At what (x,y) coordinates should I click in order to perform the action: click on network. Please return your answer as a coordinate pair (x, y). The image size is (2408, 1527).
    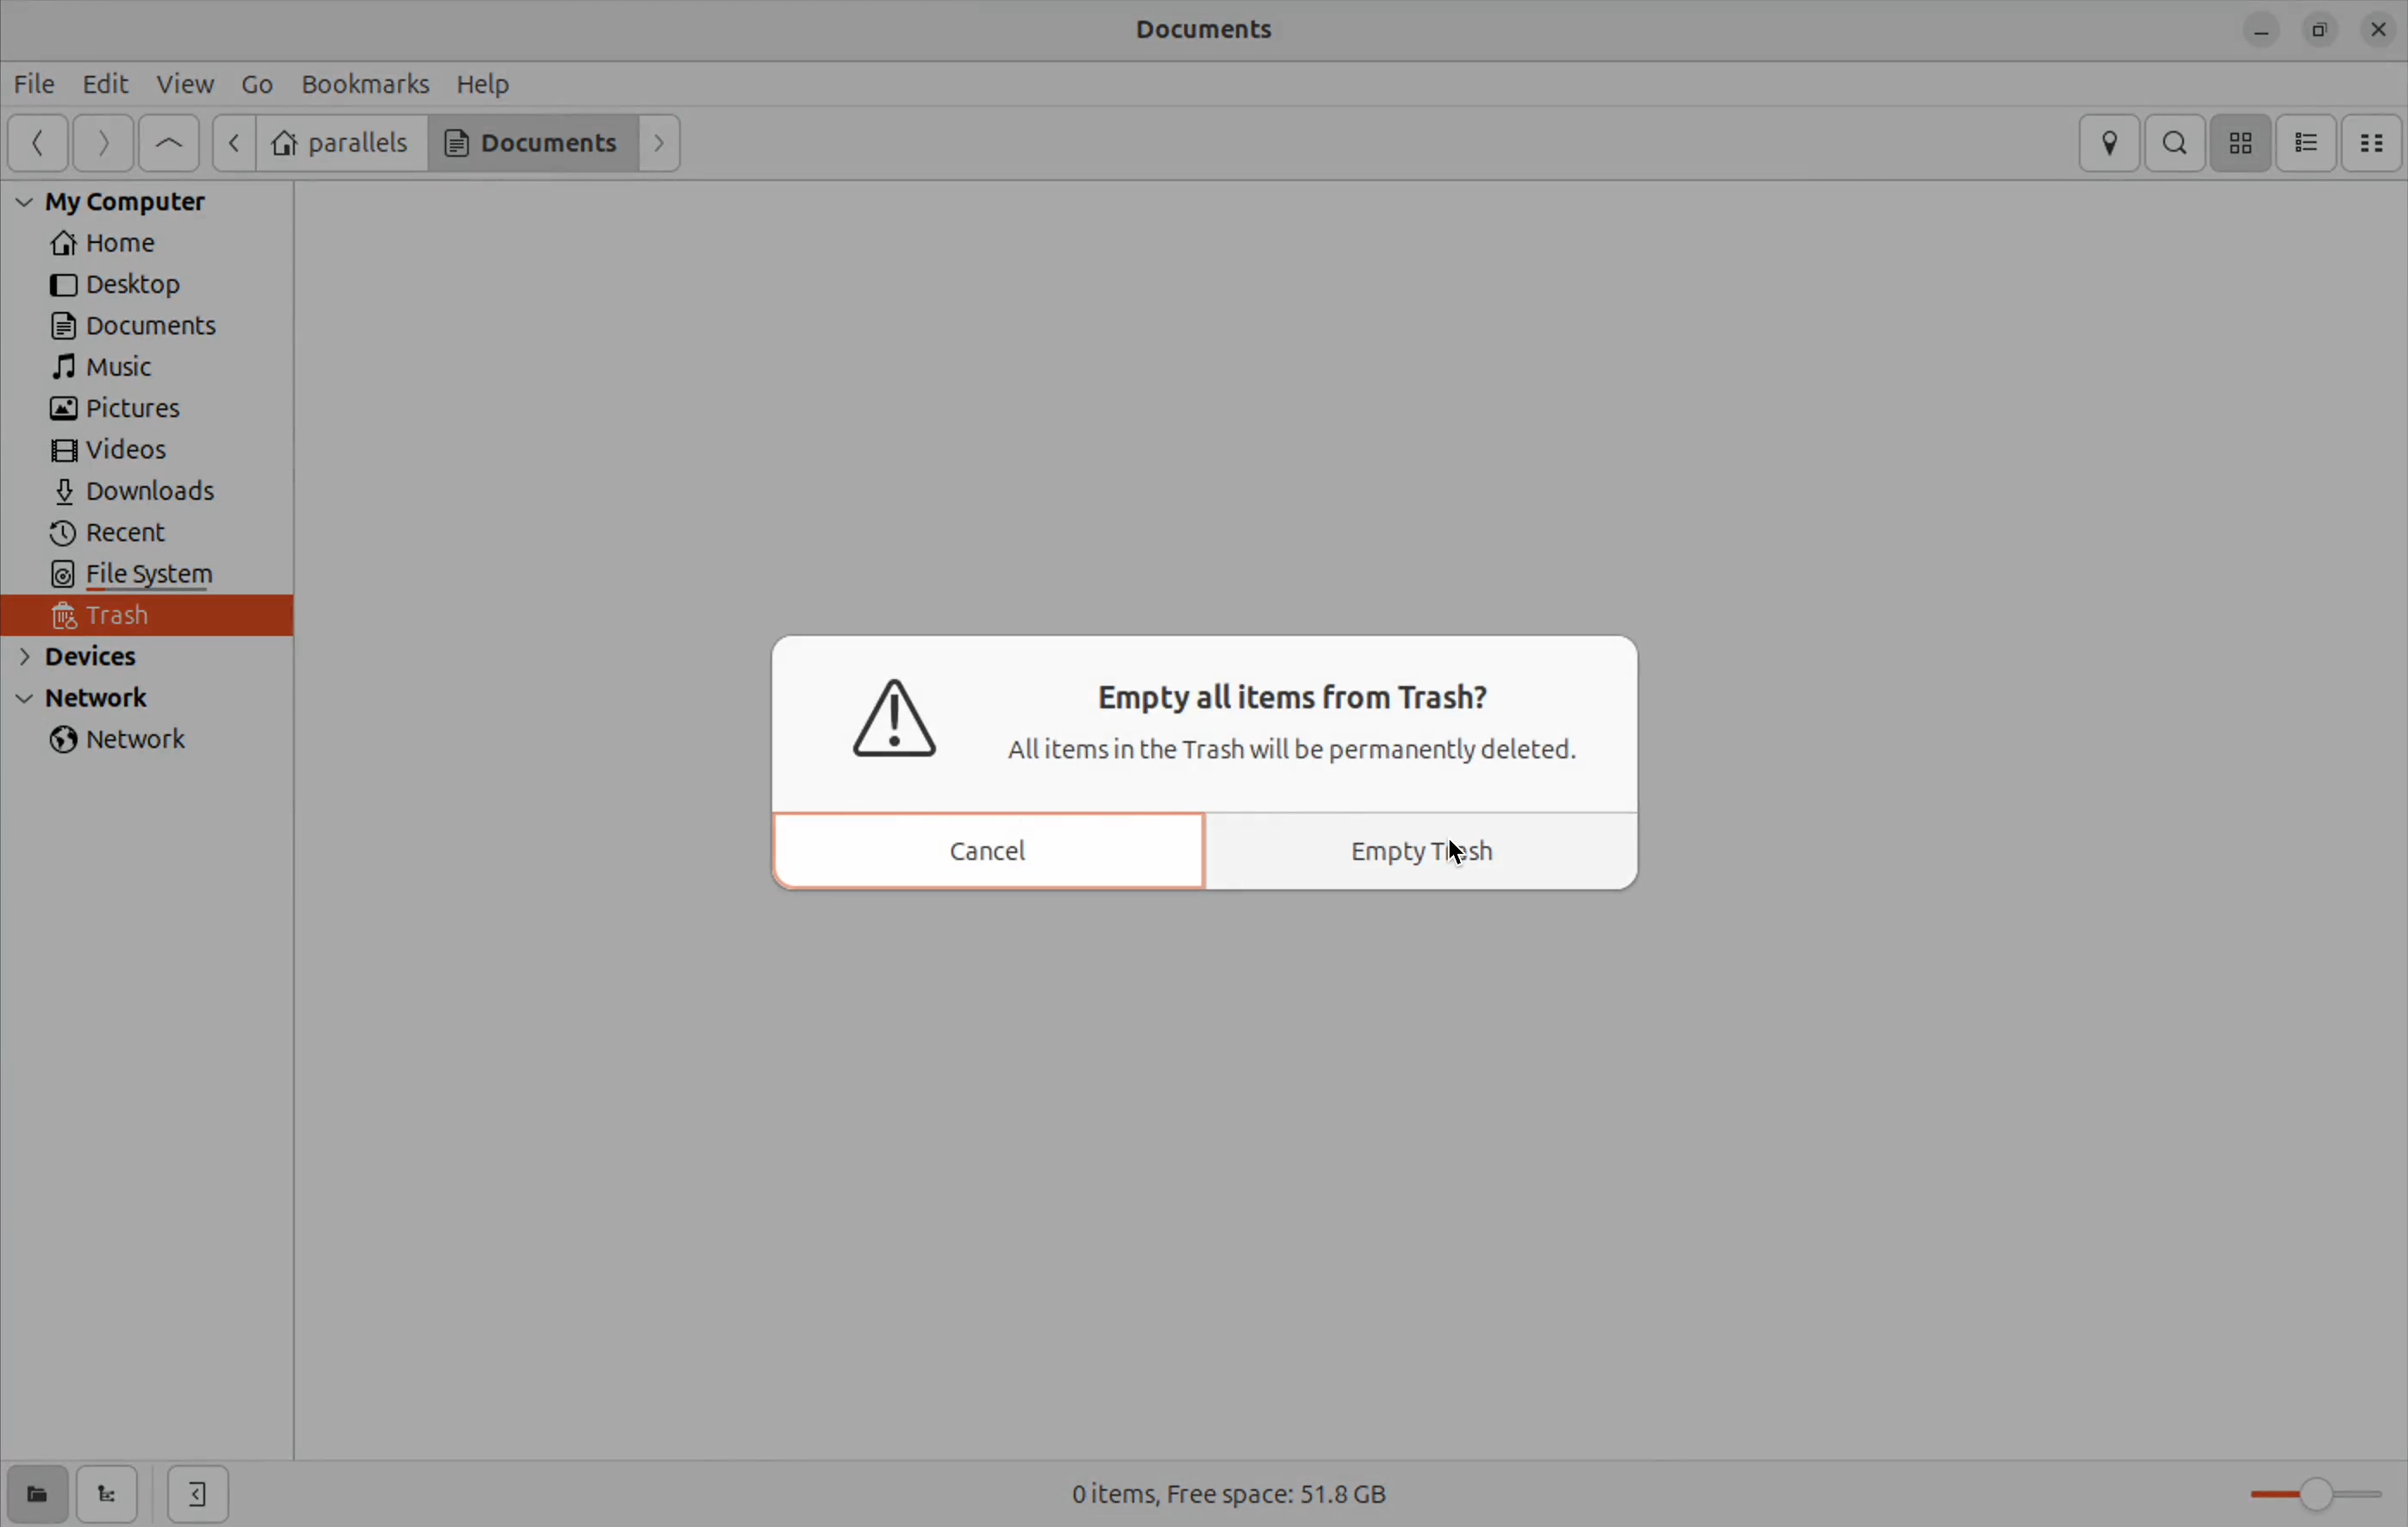
    Looking at the image, I should click on (145, 744).